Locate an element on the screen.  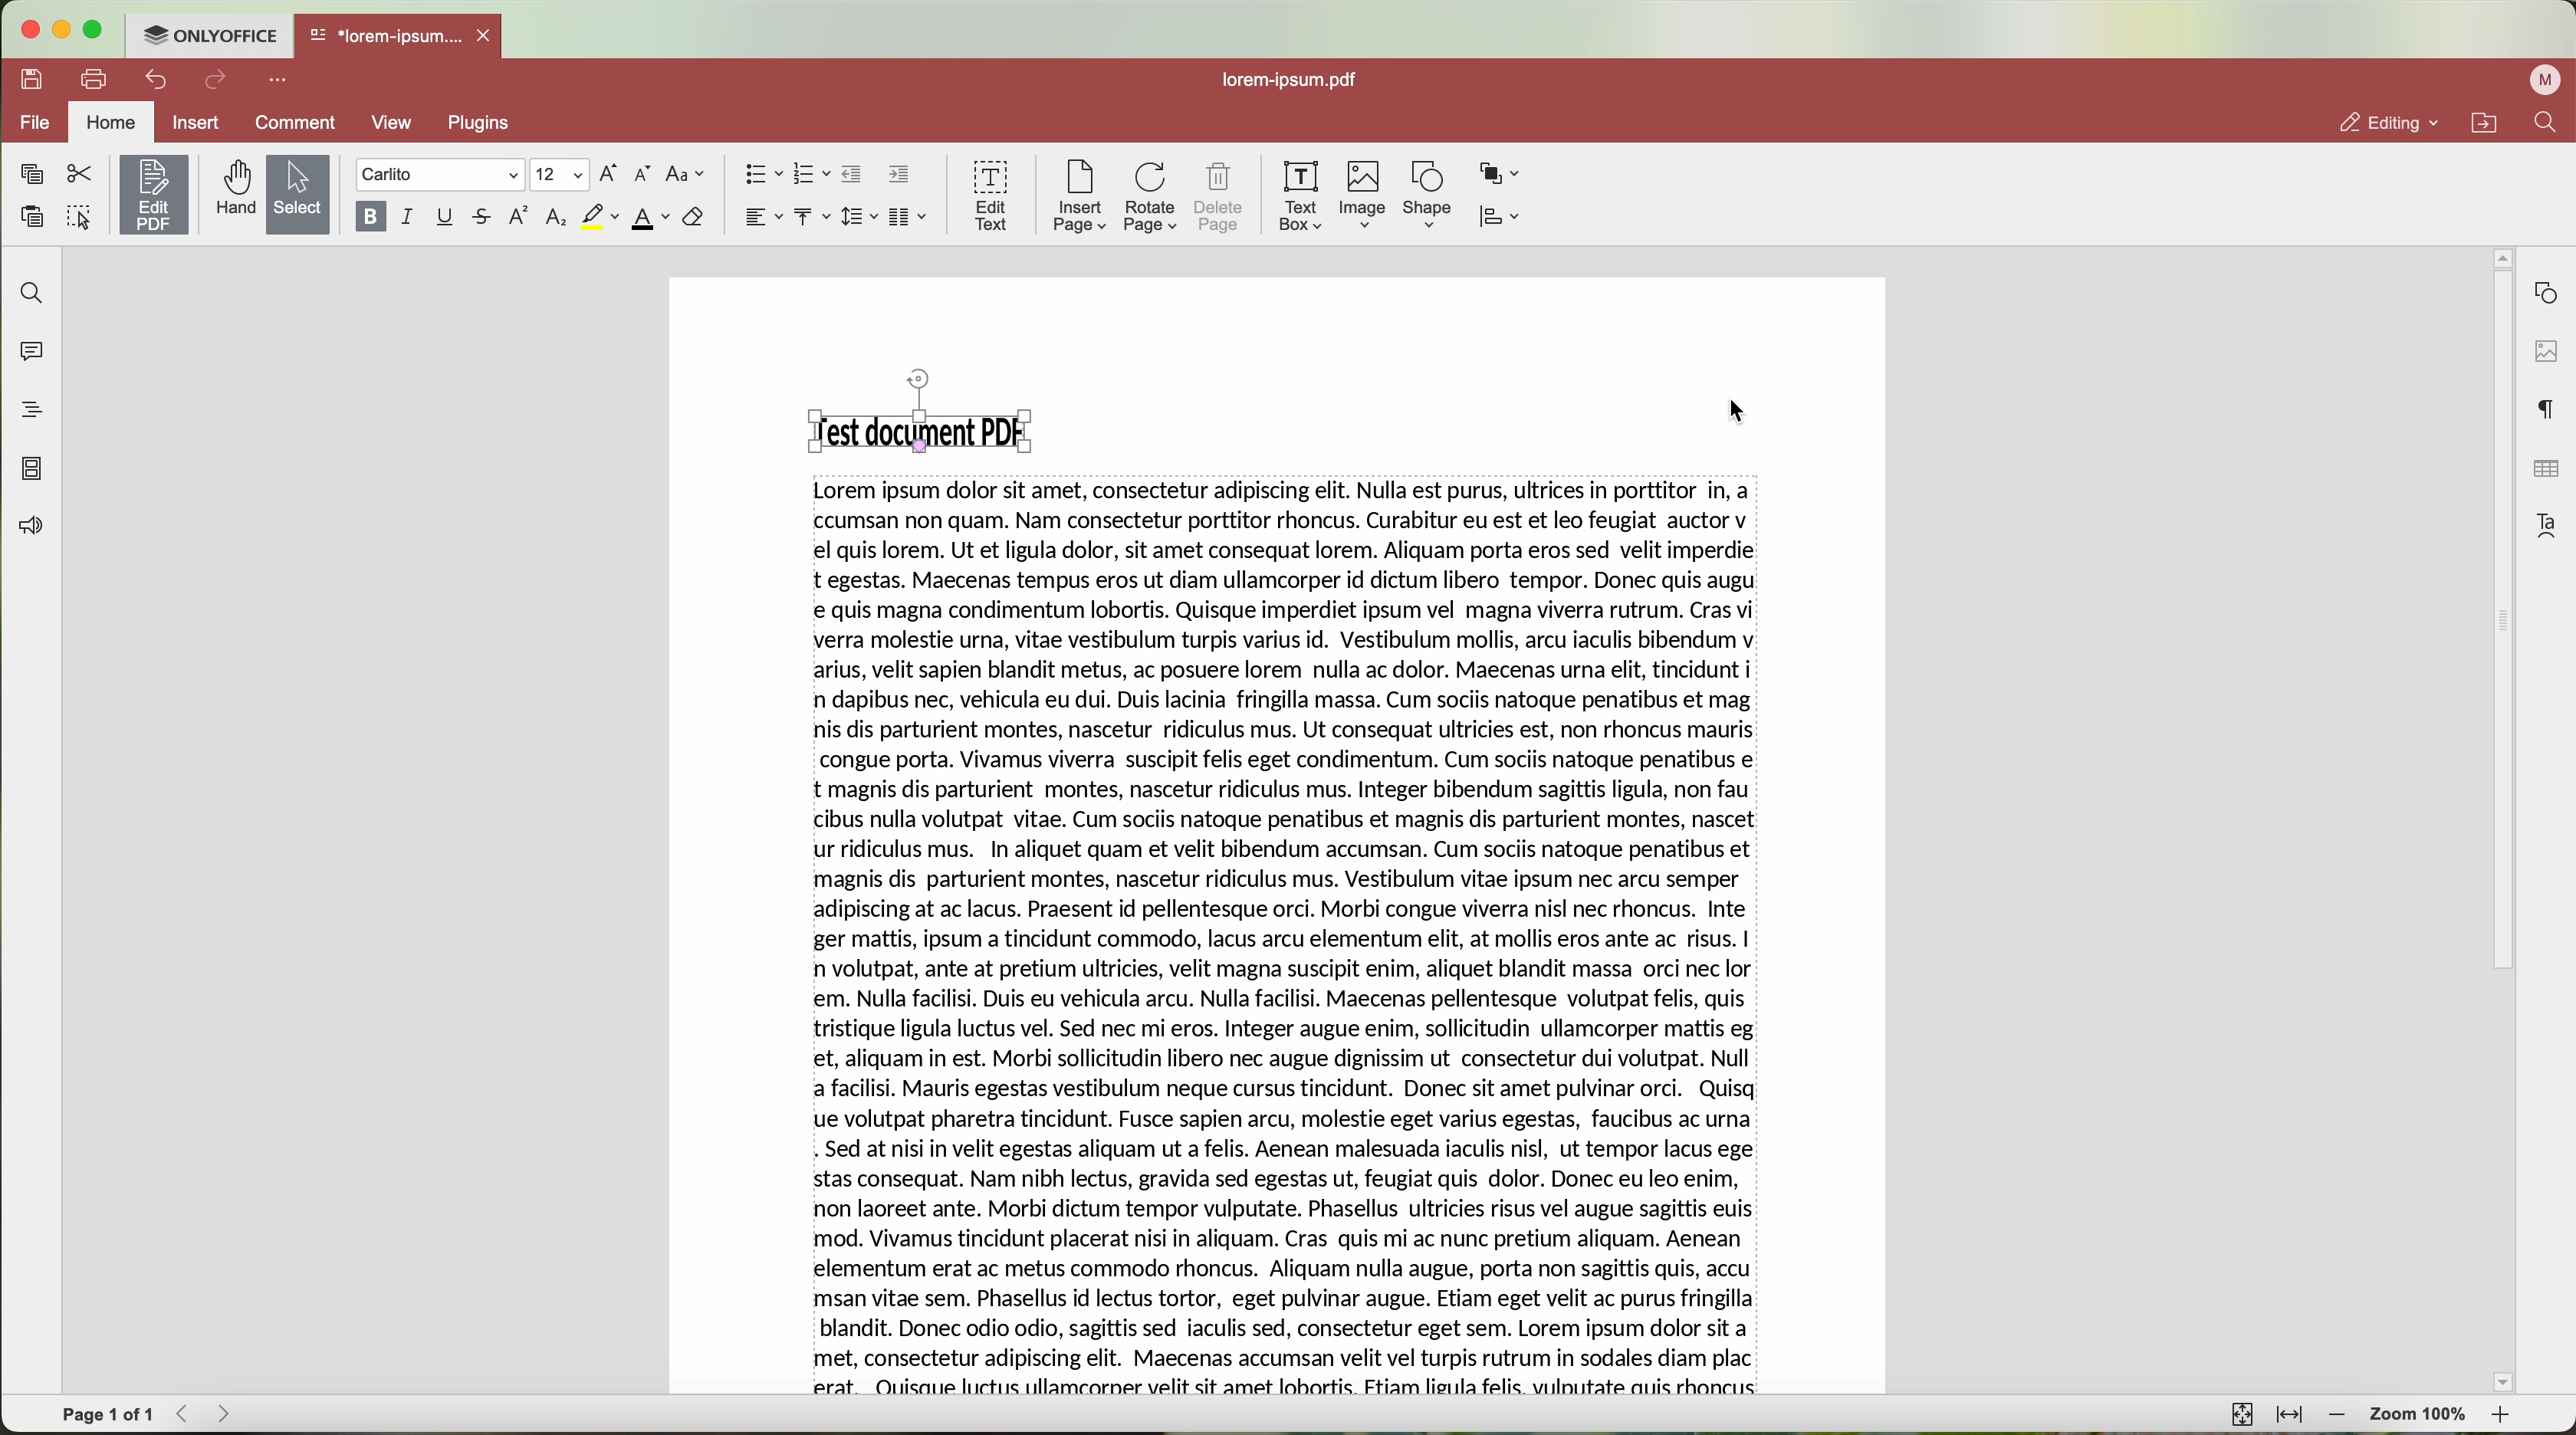
increase indent is located at coordinates (899, 175).